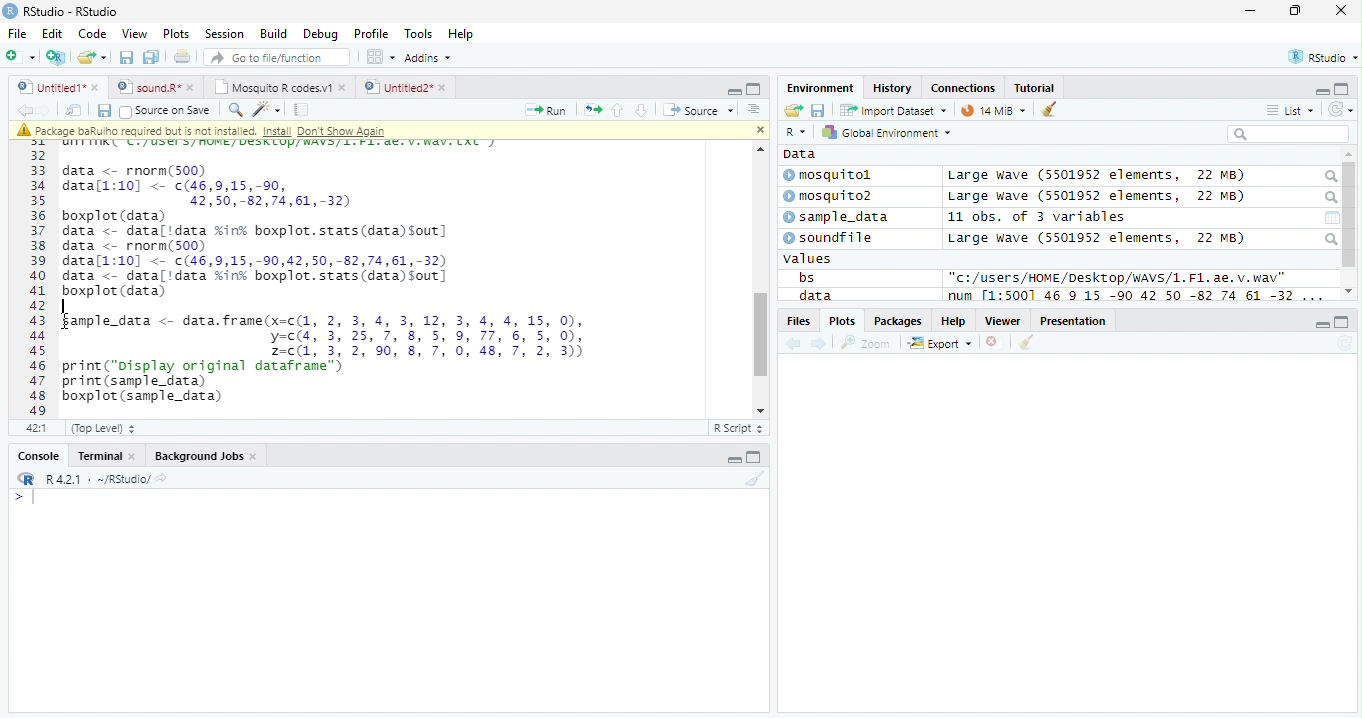  Describe the element at coordinates (418, 35) in the screenshot. I see `Tools` at that location.